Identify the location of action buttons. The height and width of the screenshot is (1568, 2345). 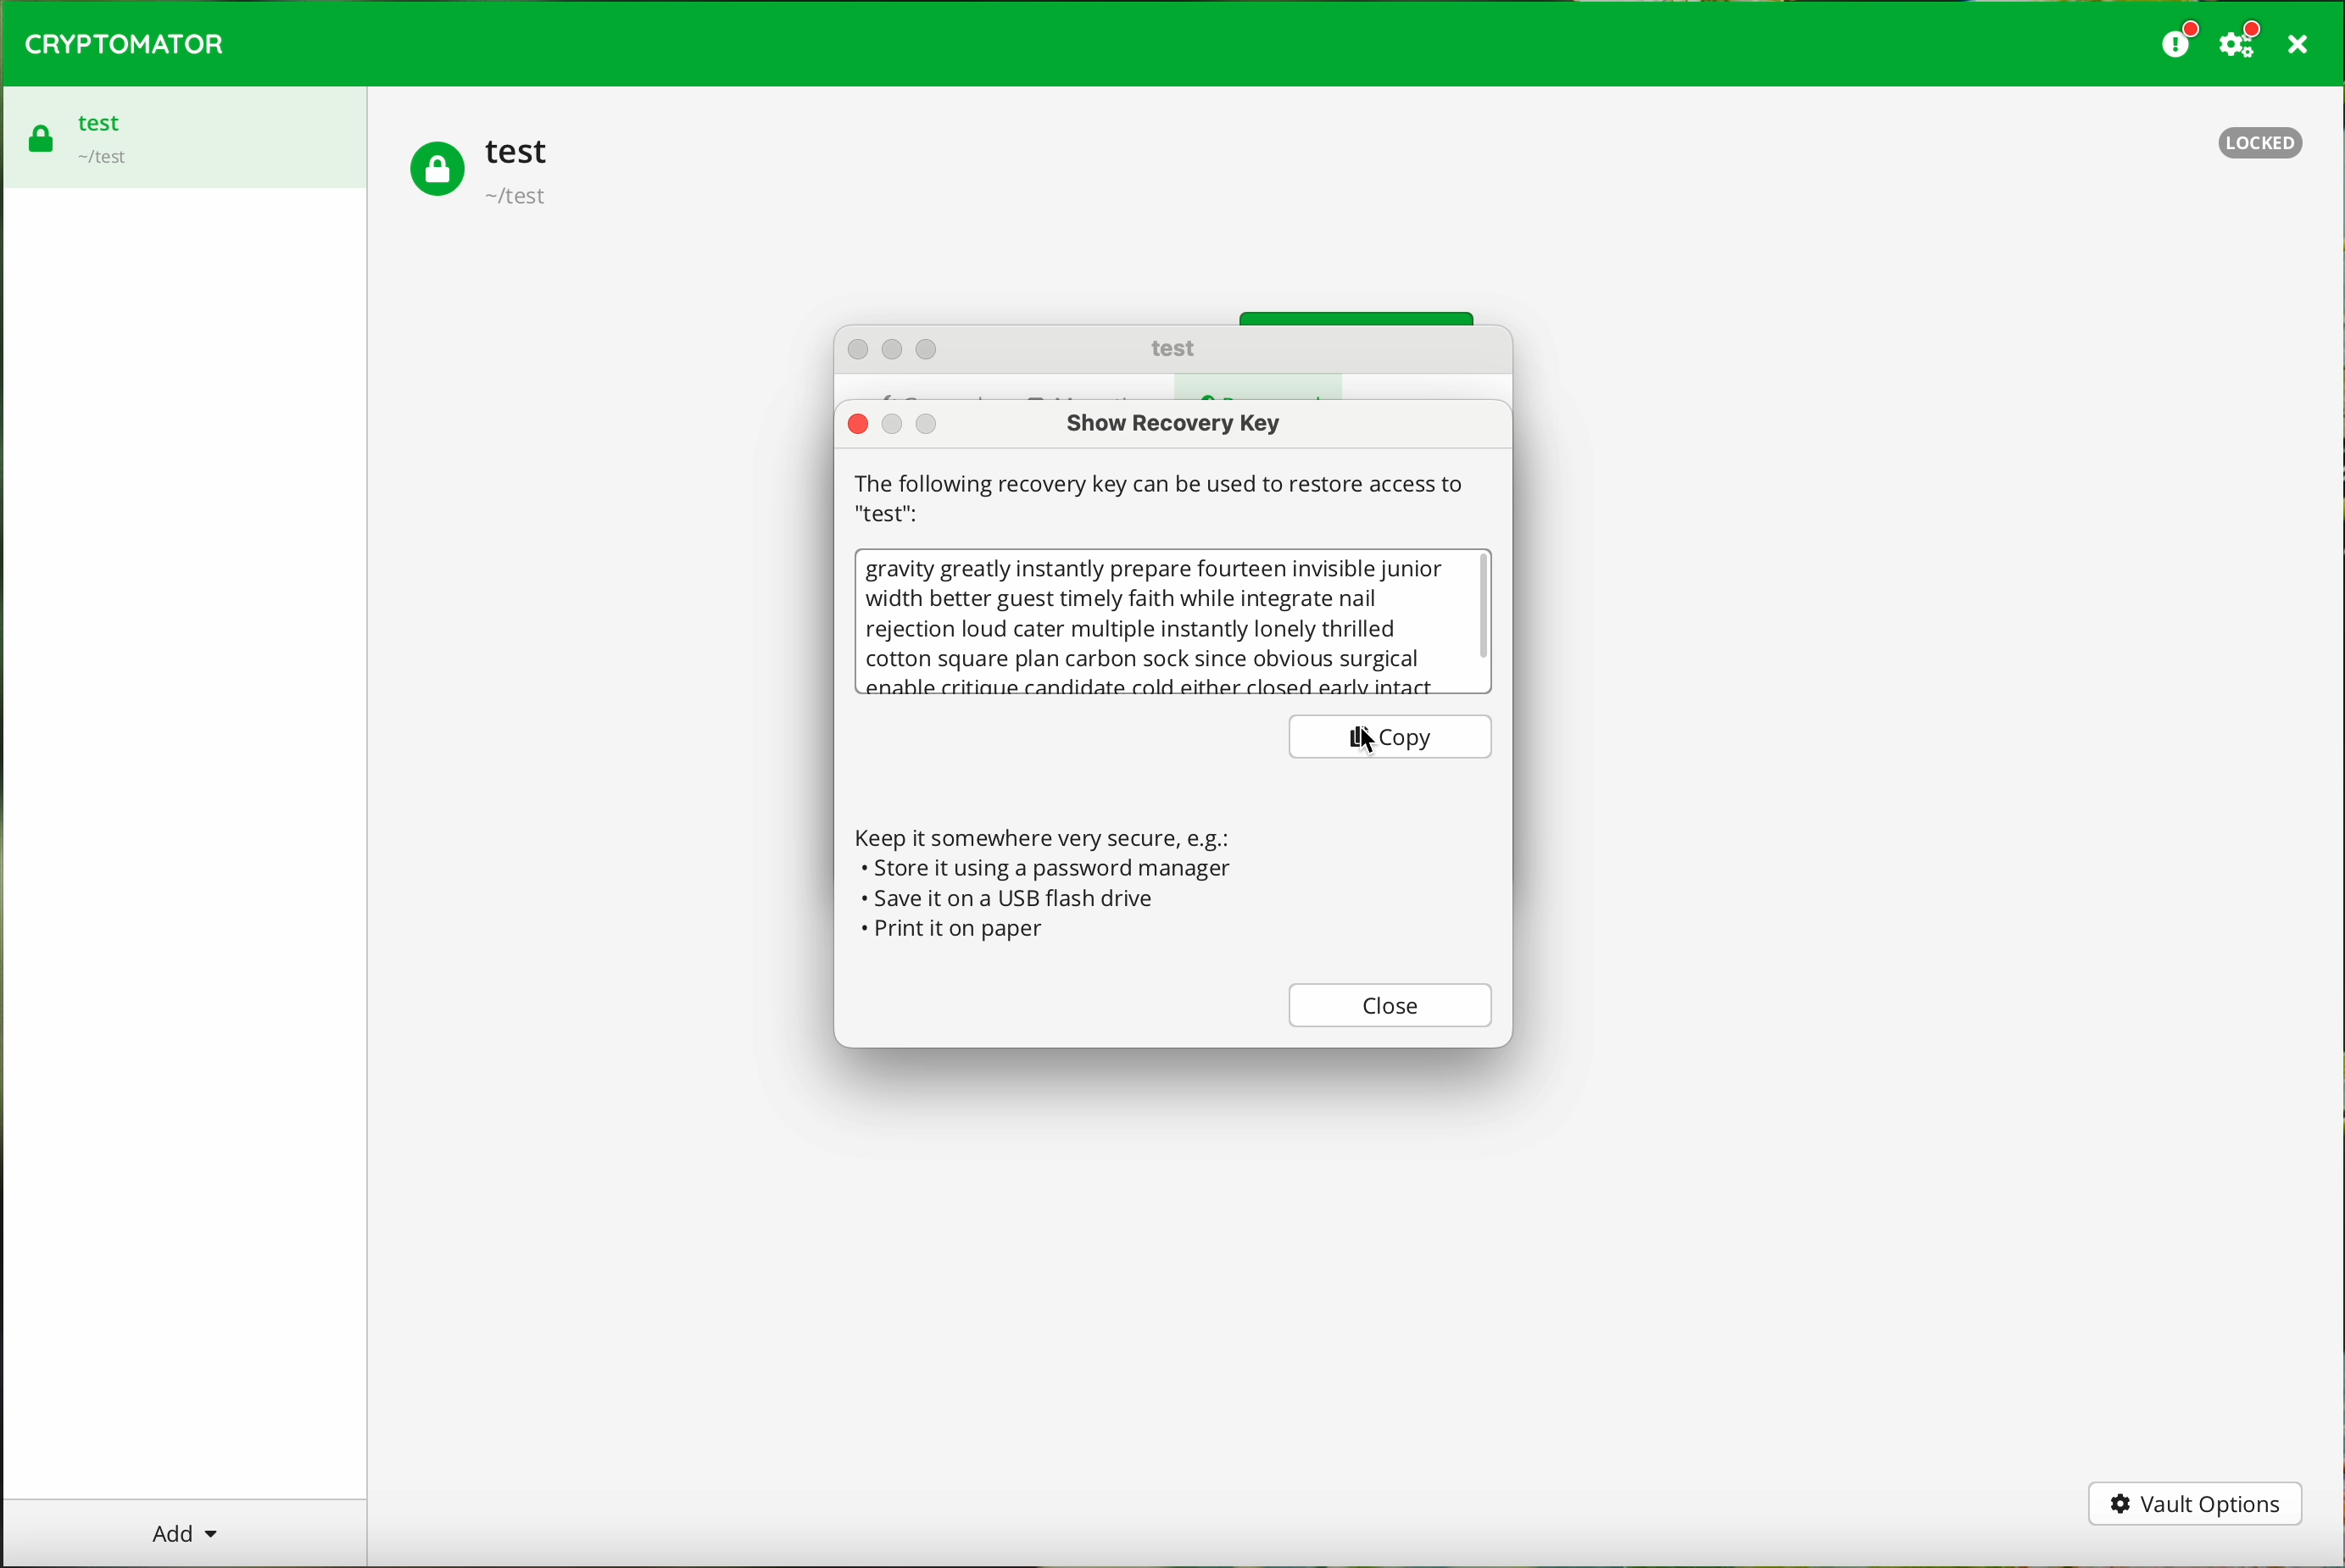
(904, 347).